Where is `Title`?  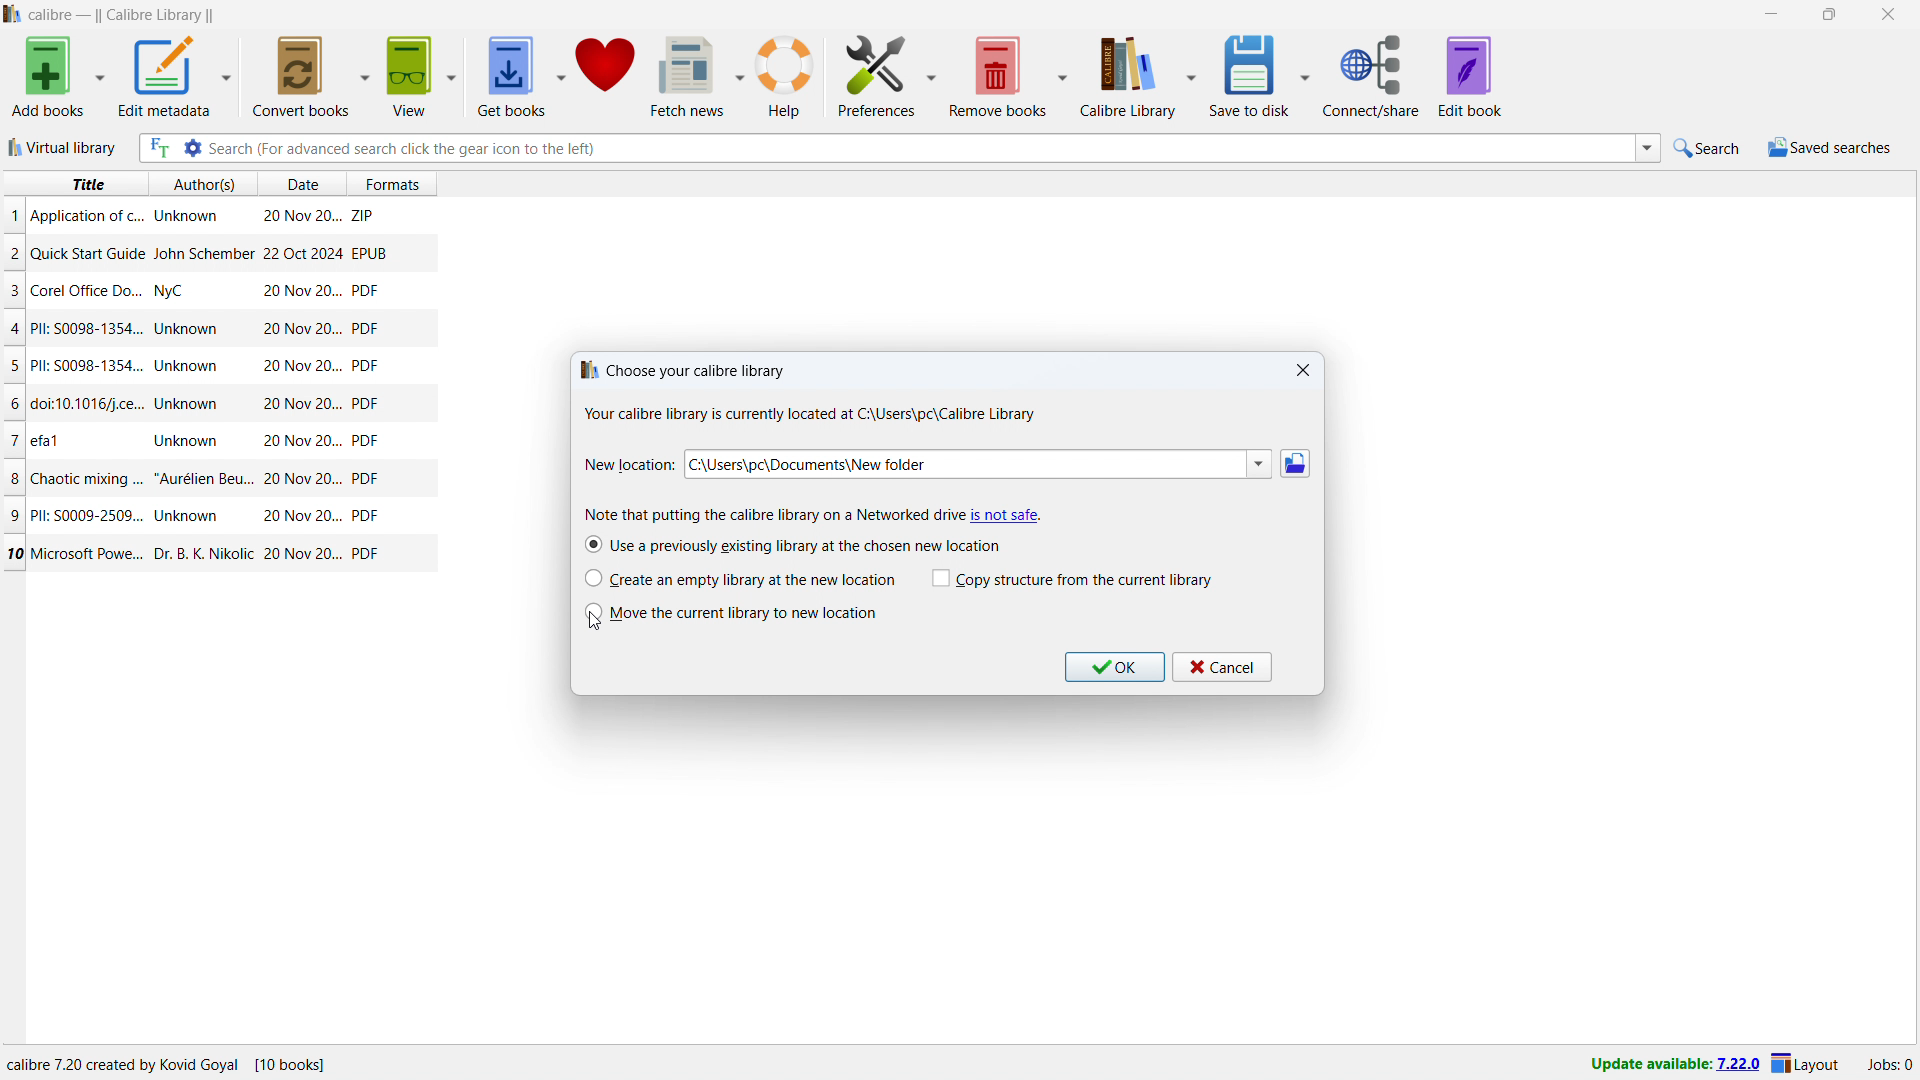 Title is located at coordinates (88, 253).